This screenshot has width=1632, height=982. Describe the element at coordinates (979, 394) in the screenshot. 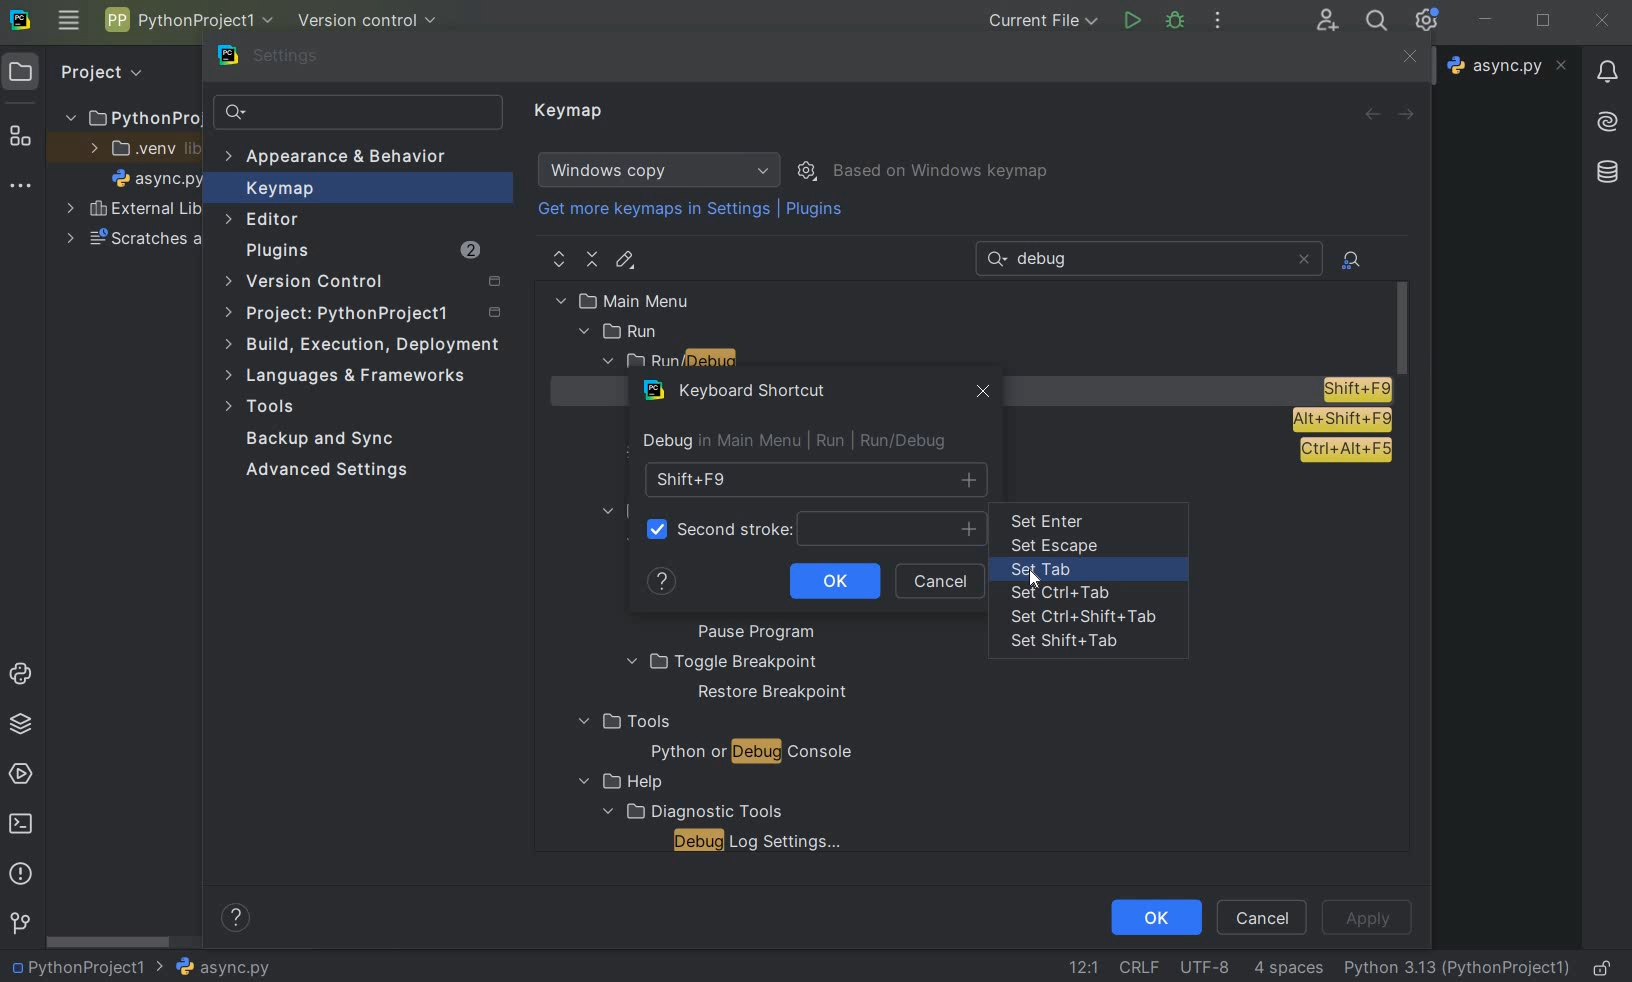

I see `close` at that location.